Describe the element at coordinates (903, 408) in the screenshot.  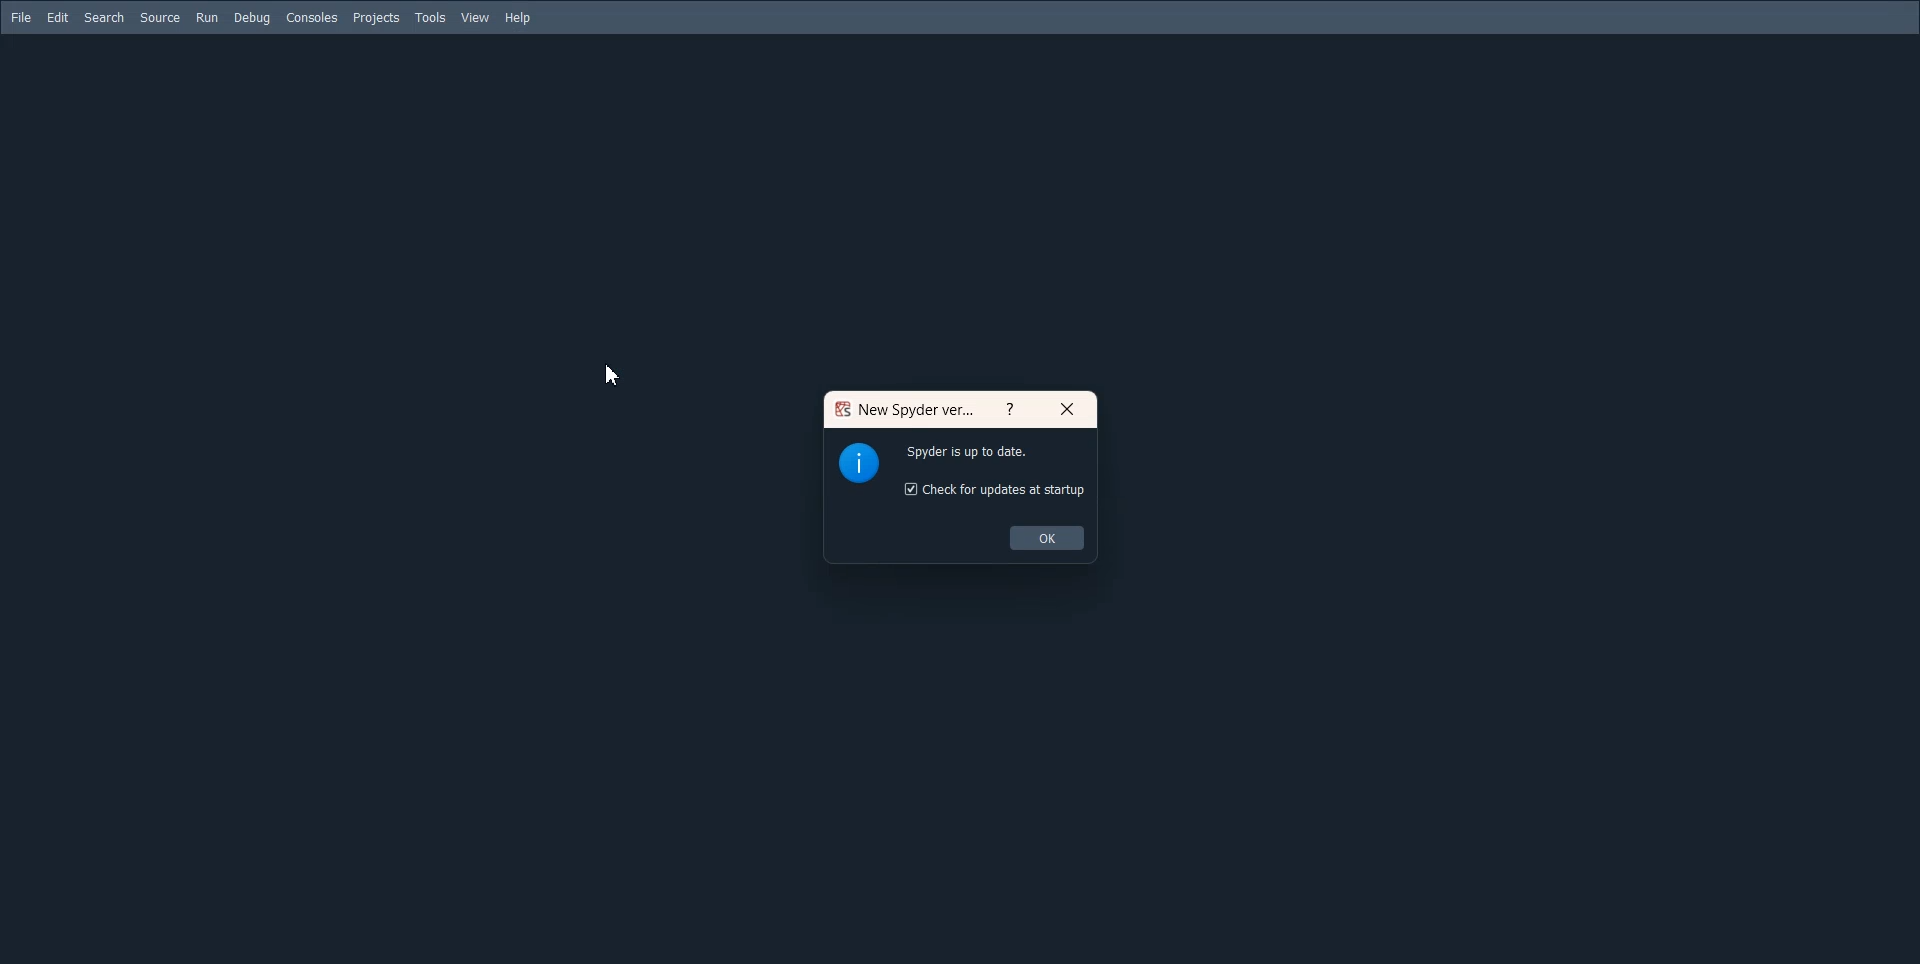
I see `New Spyder ver...` at that location.